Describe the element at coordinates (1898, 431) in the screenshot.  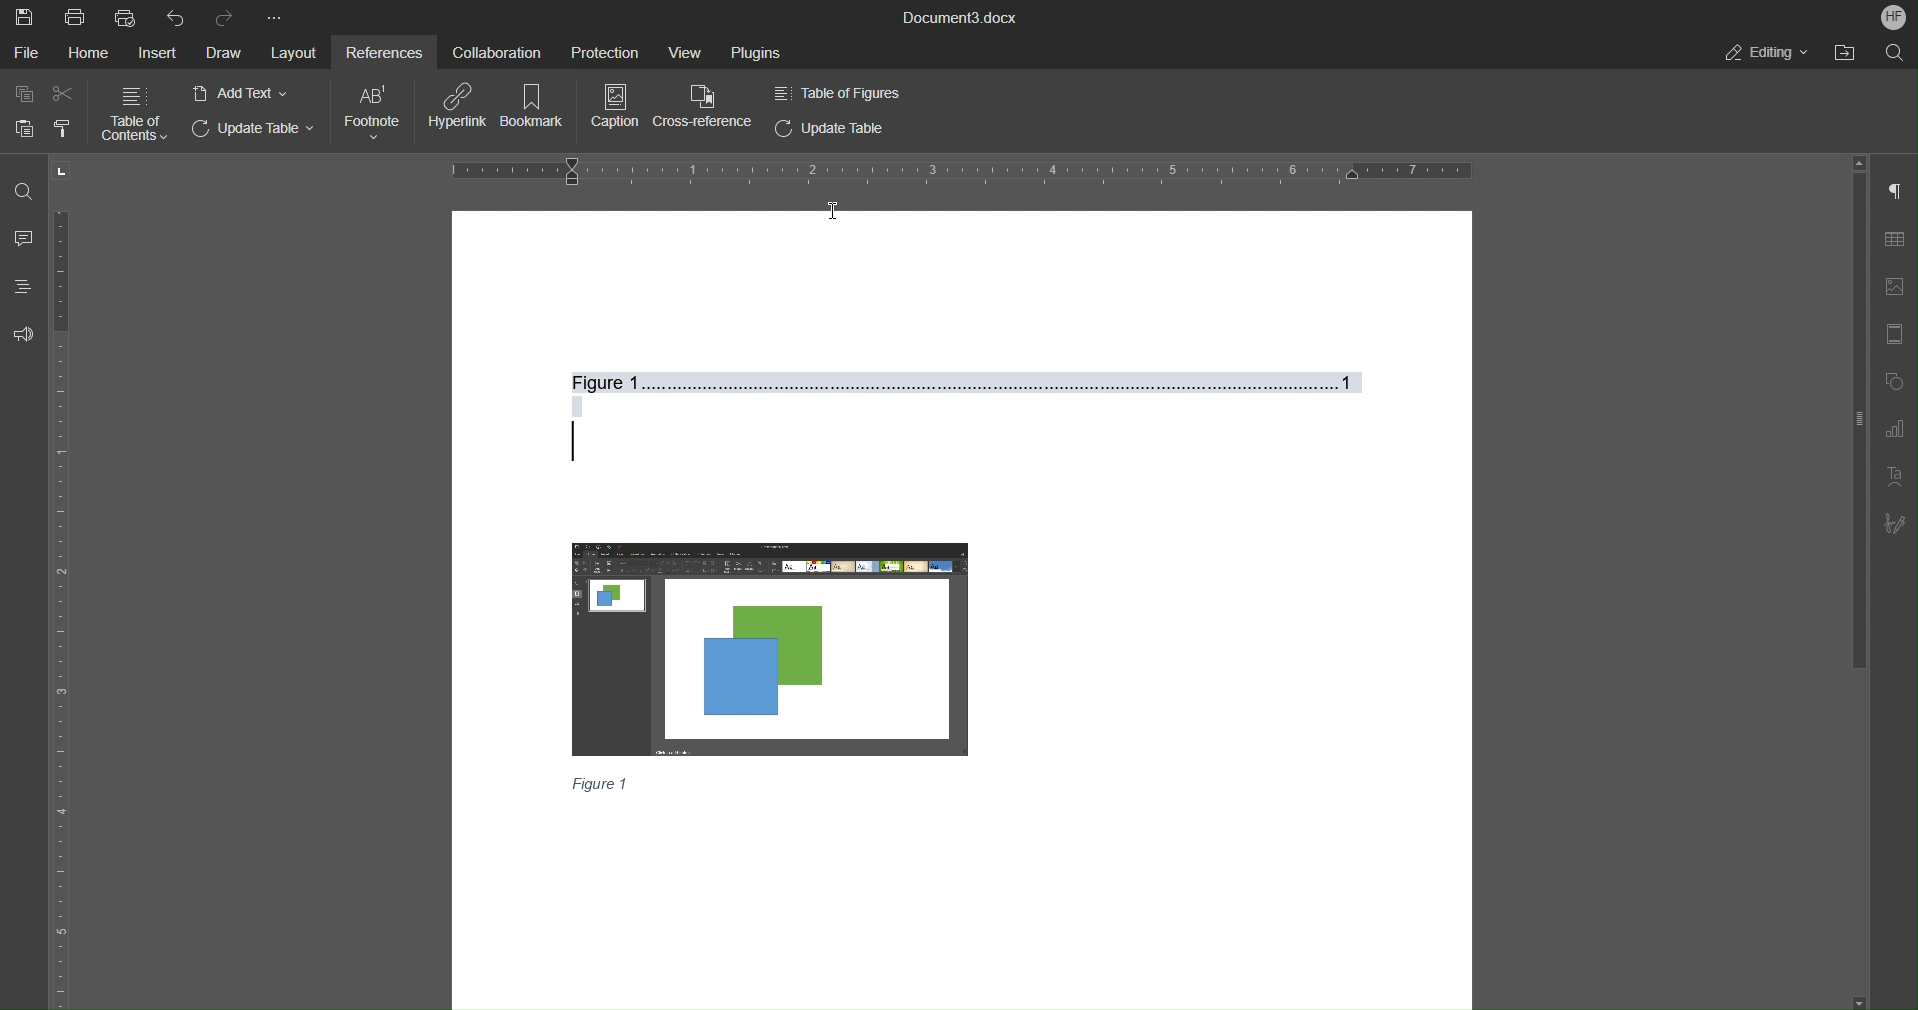
I see `Graph Settings` at that location.